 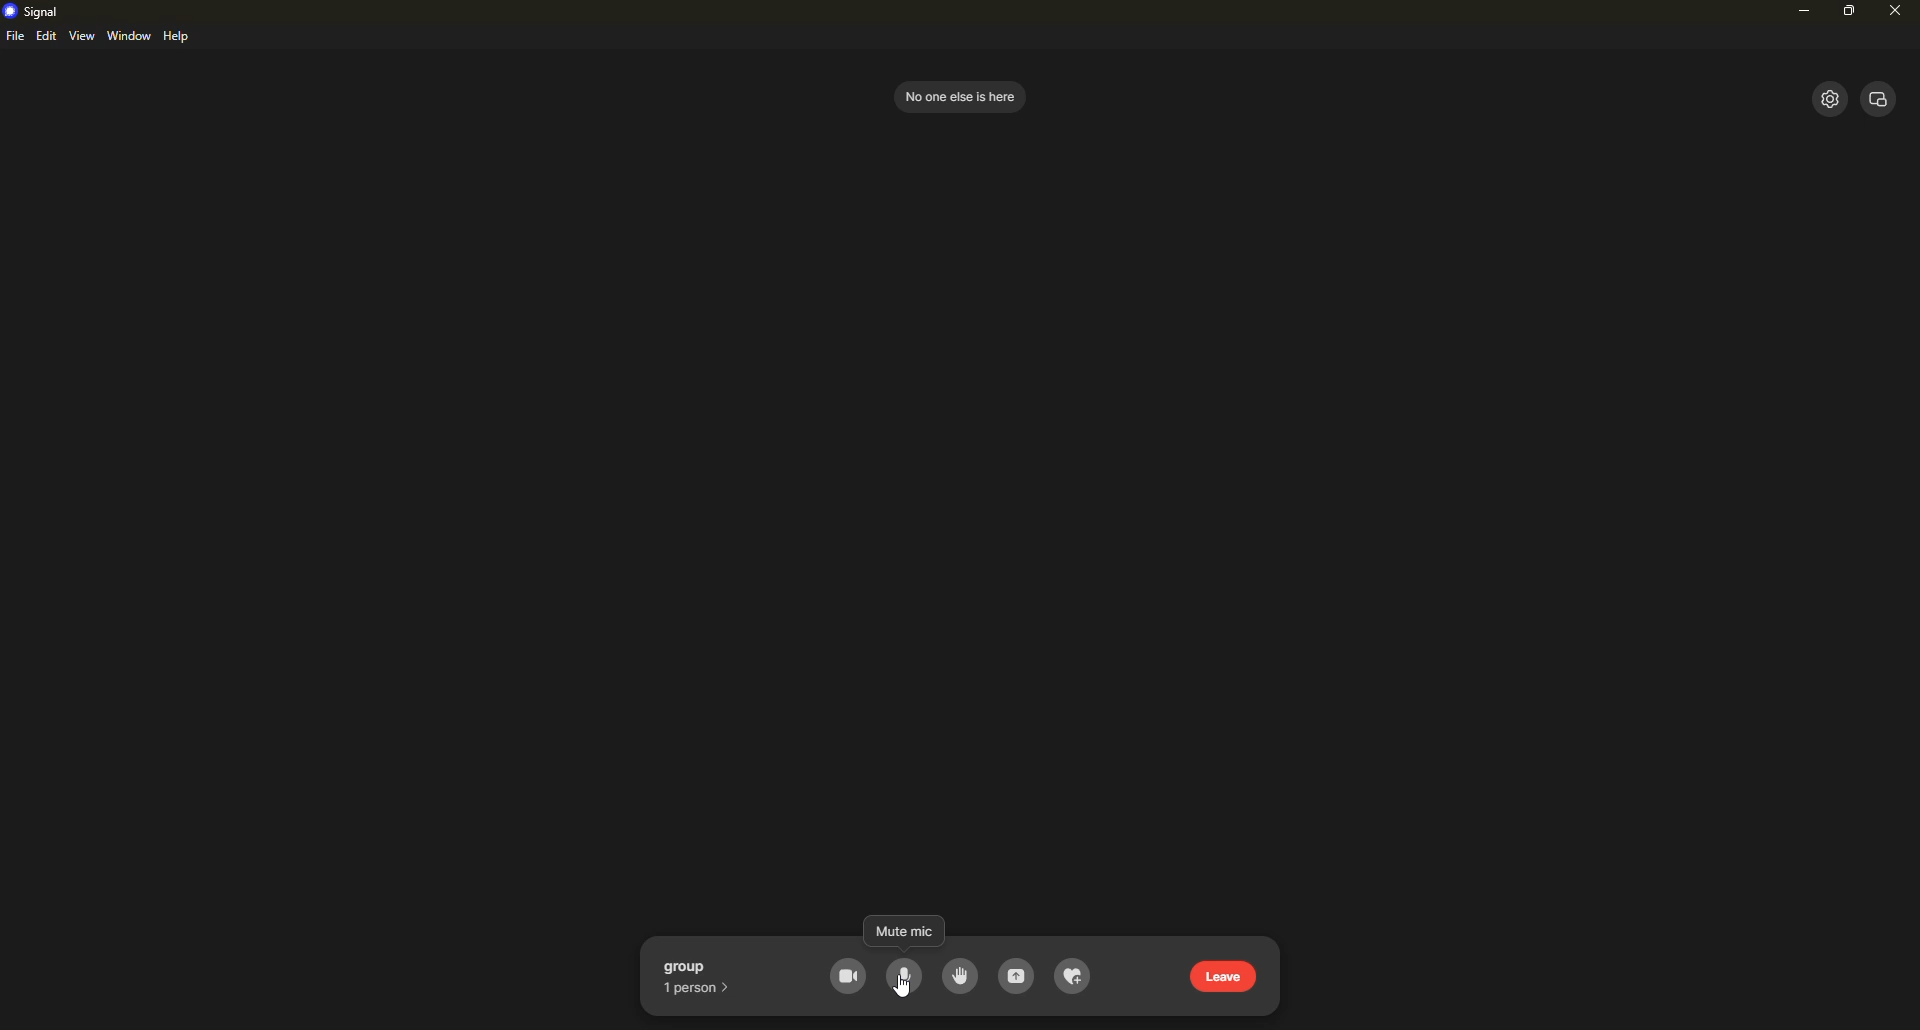 What do you see at coordinates (1798, 14) in the screenshot?
I see `minimize` at bounding box center [1798, 14].